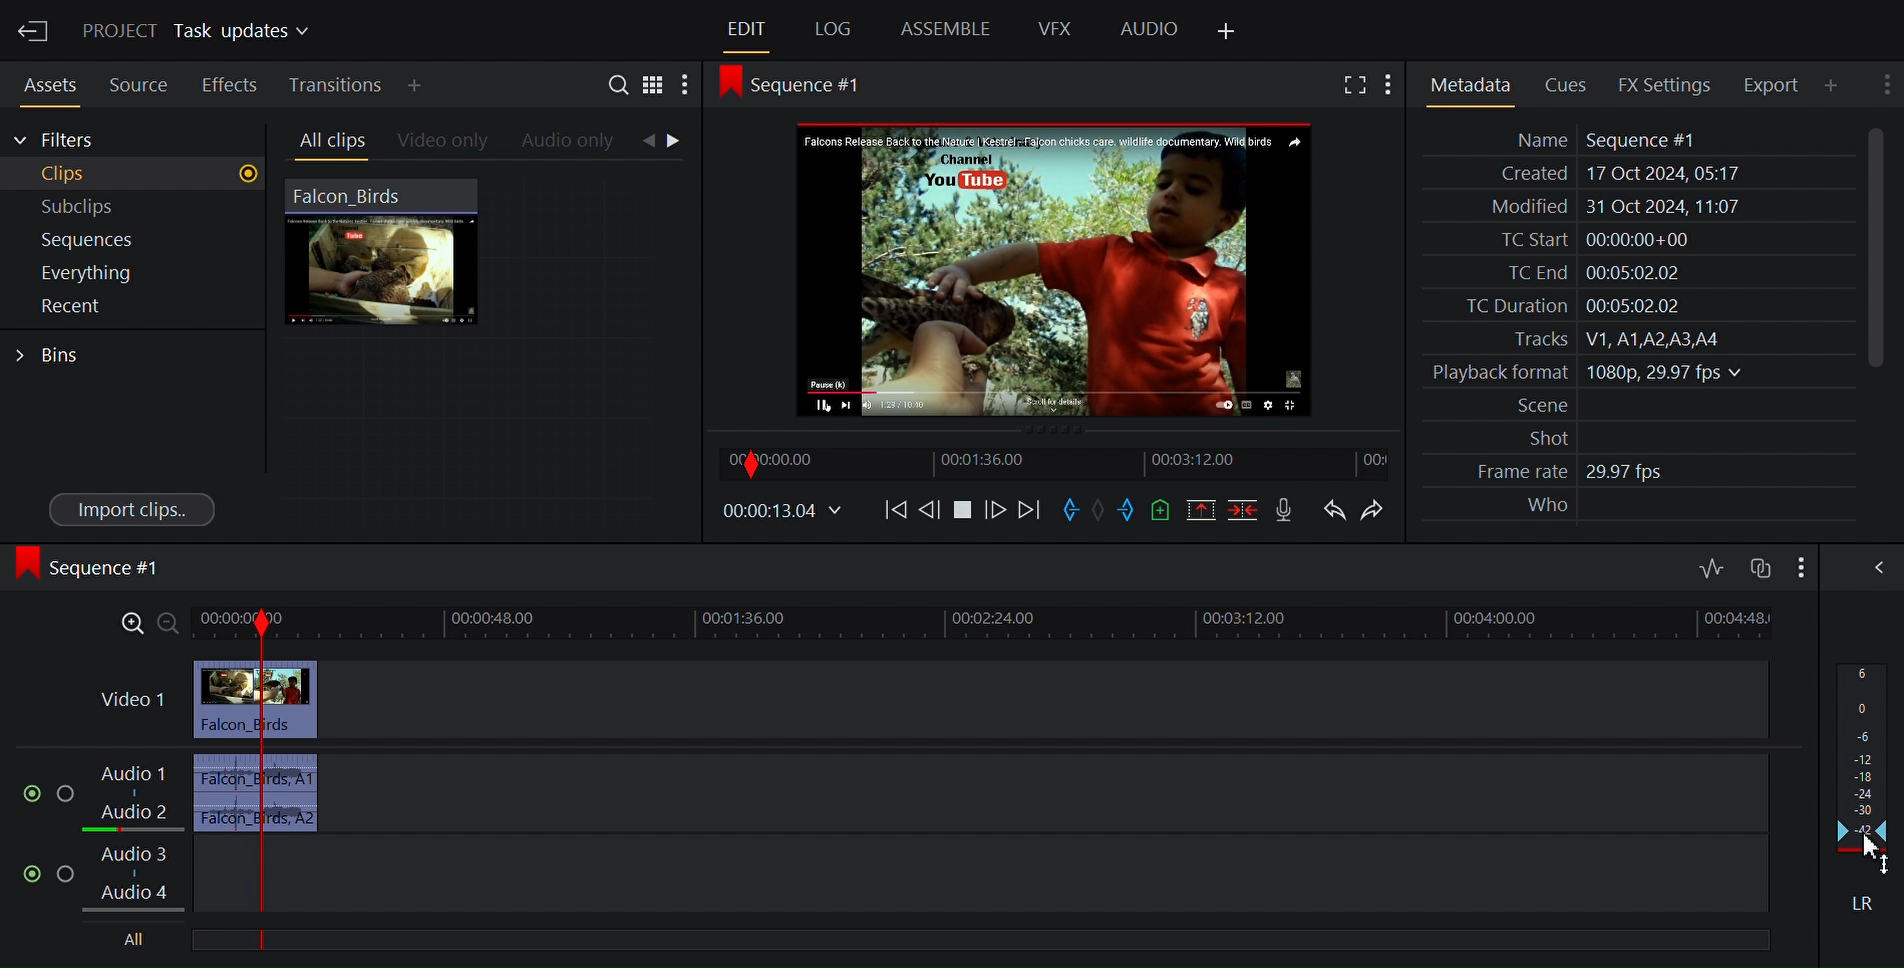 This screenshot has height=968, width=1904. Describe the element at coordinates (1026, 510) in the screenshot. I see `Move Forward` at that location.